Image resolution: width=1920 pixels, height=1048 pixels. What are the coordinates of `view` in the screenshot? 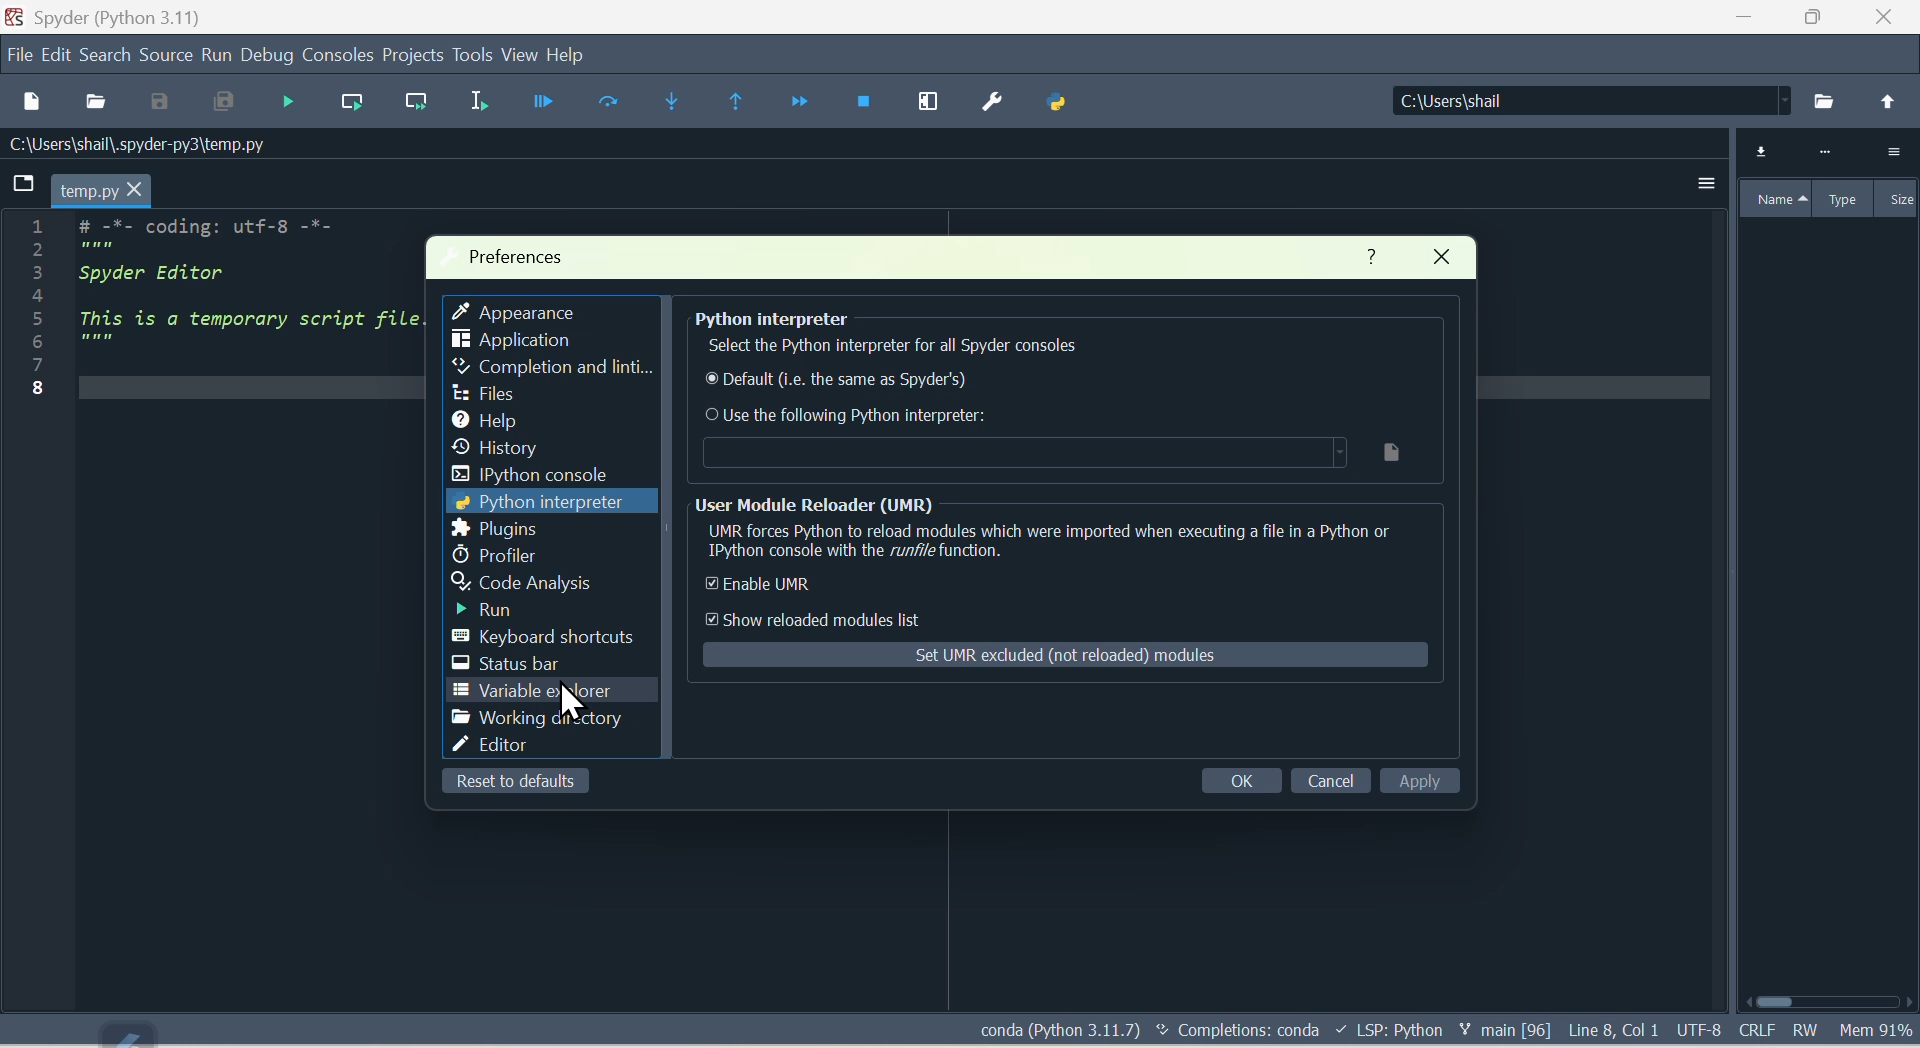 It's located at (522, 55).